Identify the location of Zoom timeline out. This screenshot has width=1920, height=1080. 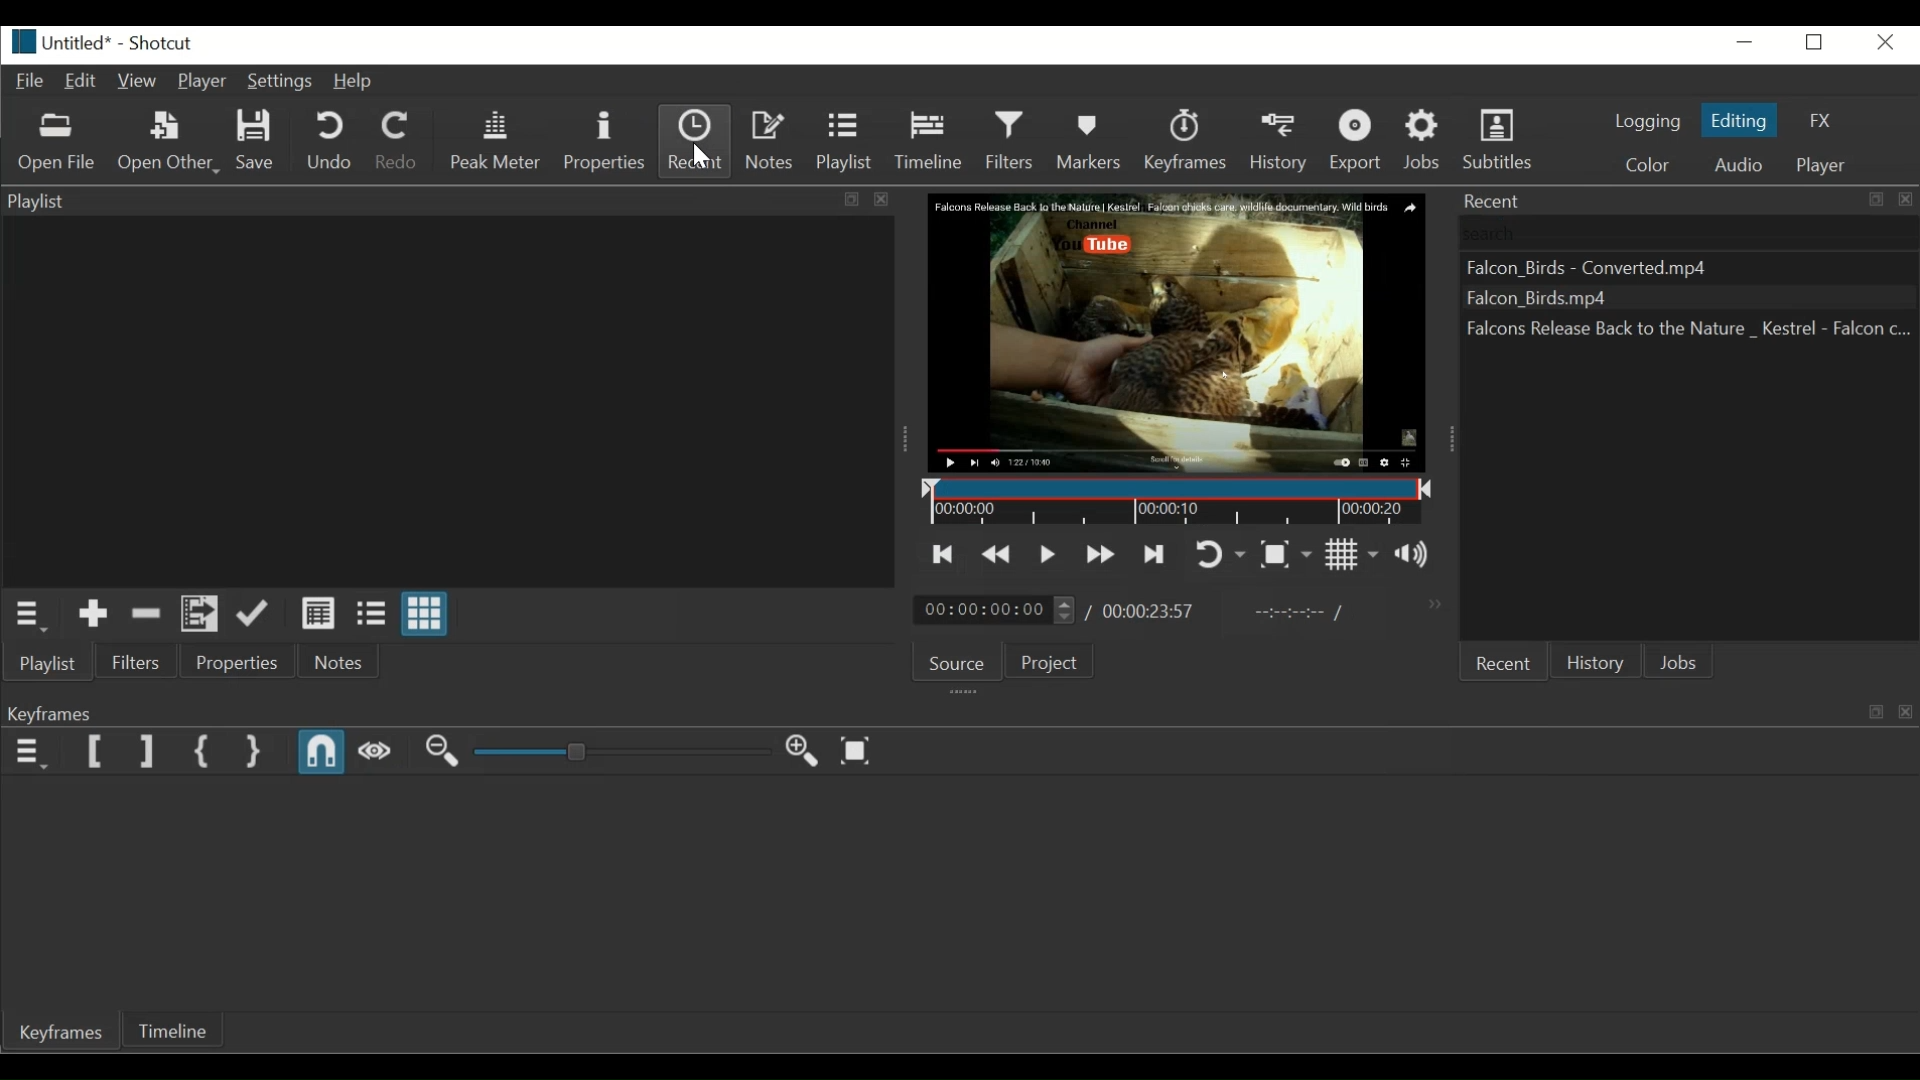
(443, 751).